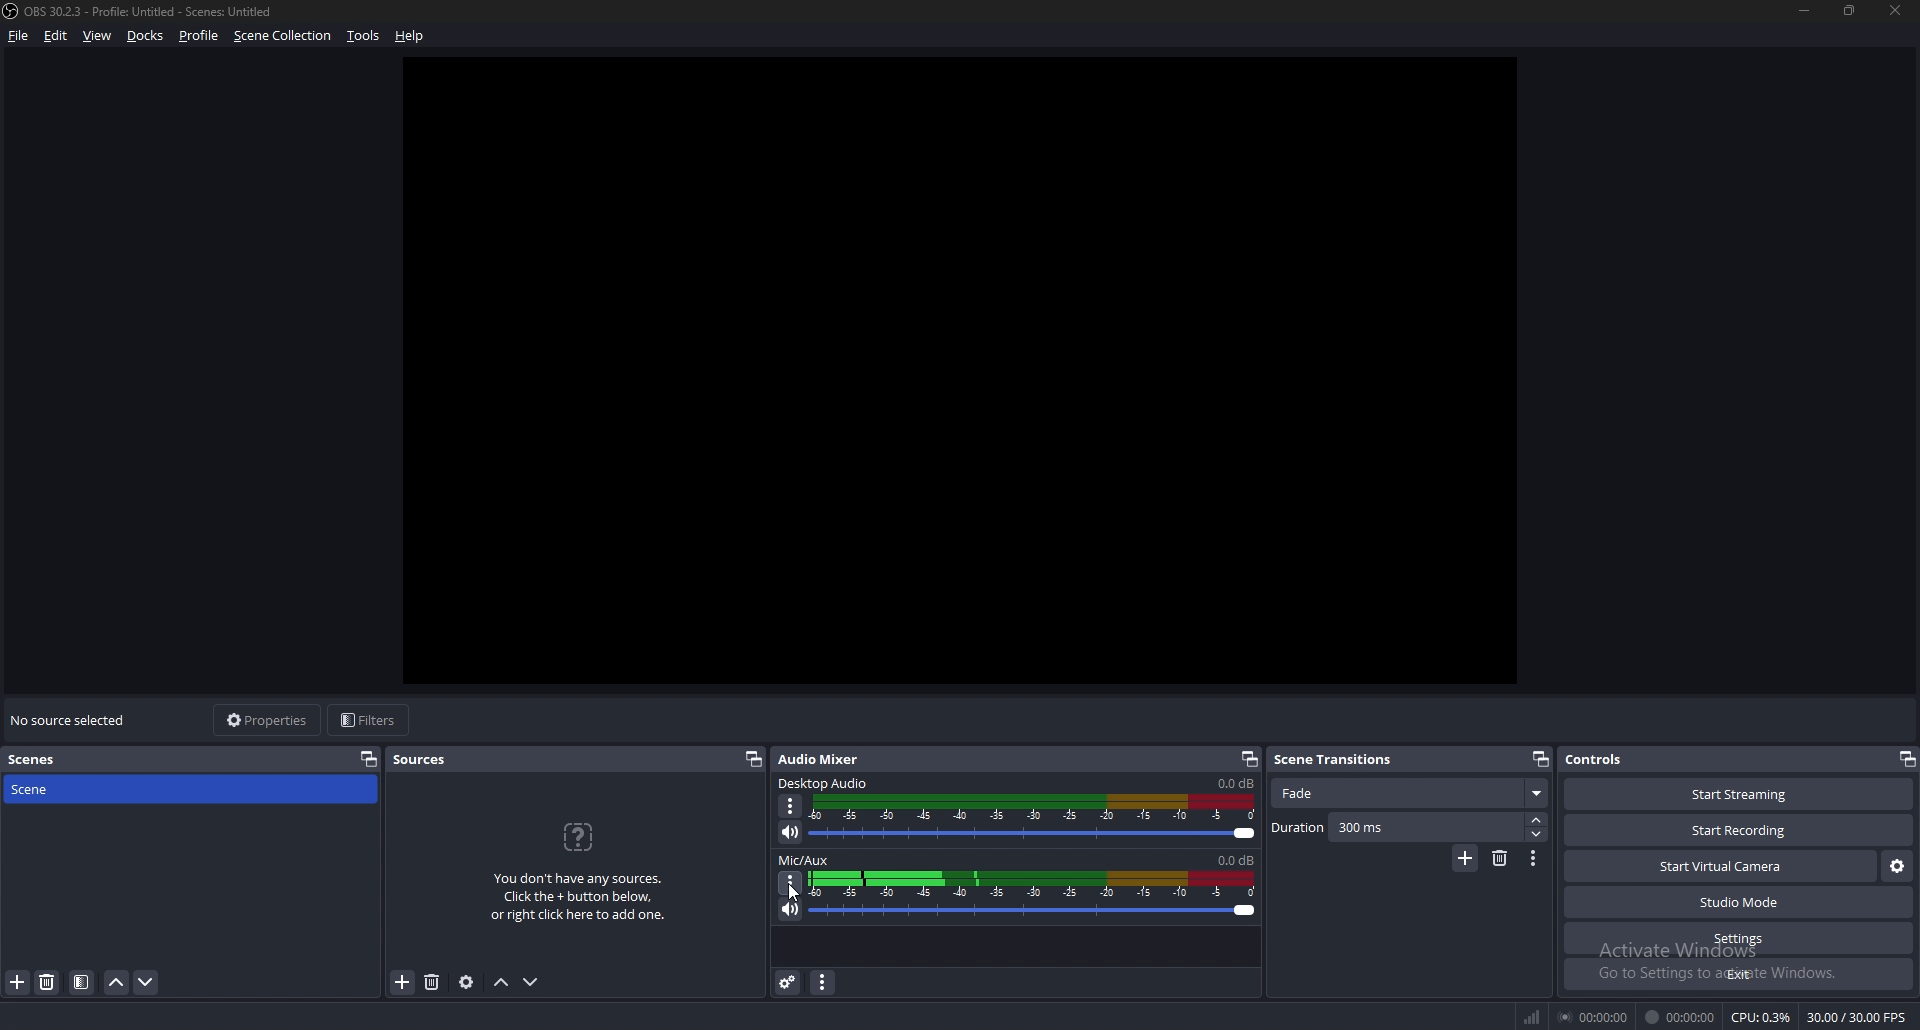  What do you see at coordinates (790, 831) in the screenshot?
I see `desktop audio` at bounding box center [790, 831].